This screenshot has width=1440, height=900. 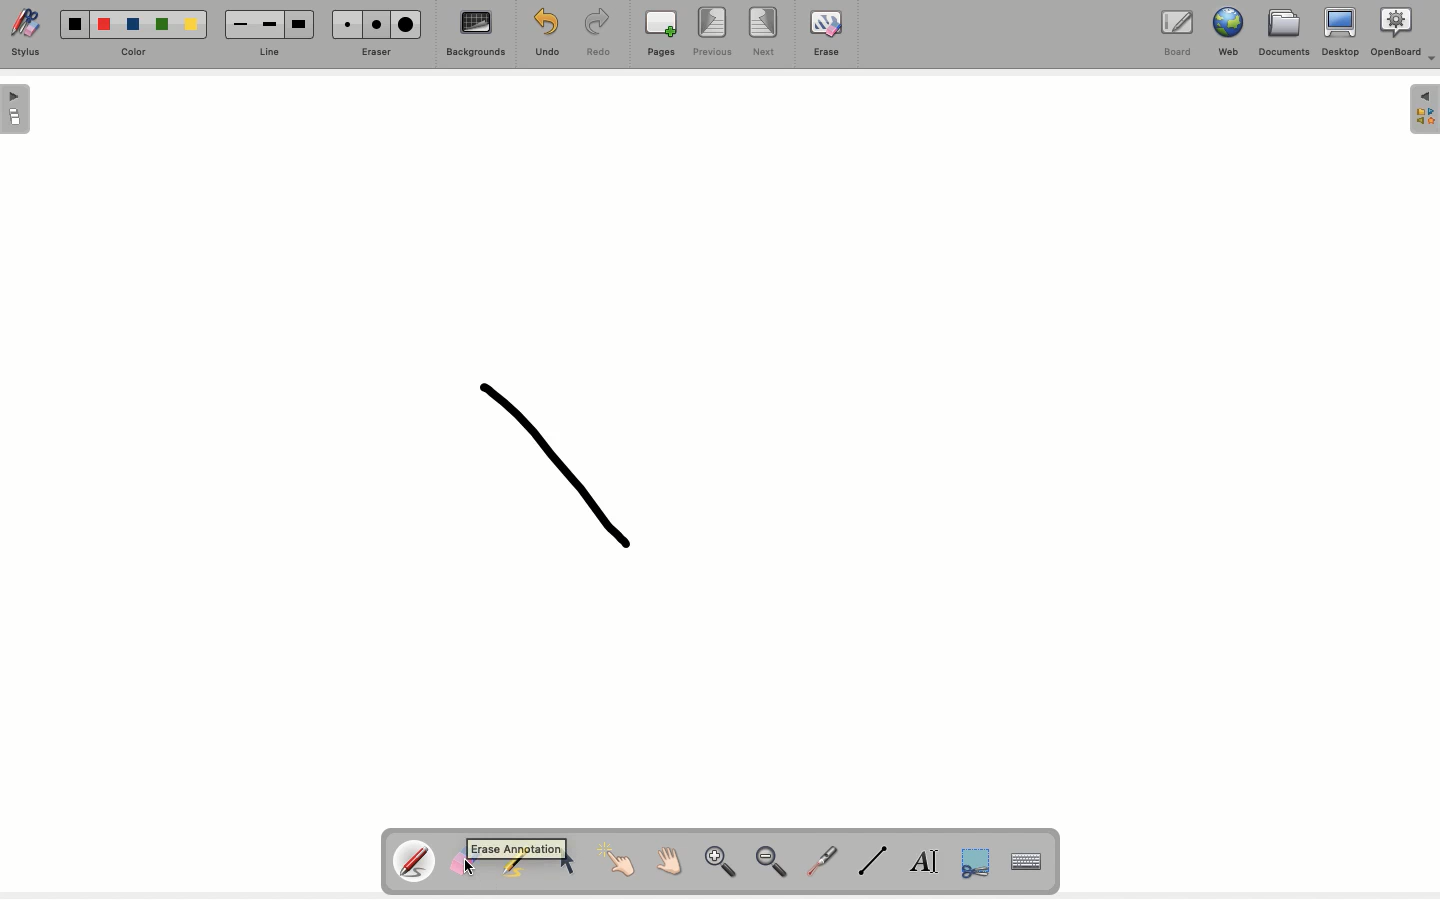 What do you see at coordinates (765, 31) in the screenshot?
I see `Next` at bounding box center [765, 31].